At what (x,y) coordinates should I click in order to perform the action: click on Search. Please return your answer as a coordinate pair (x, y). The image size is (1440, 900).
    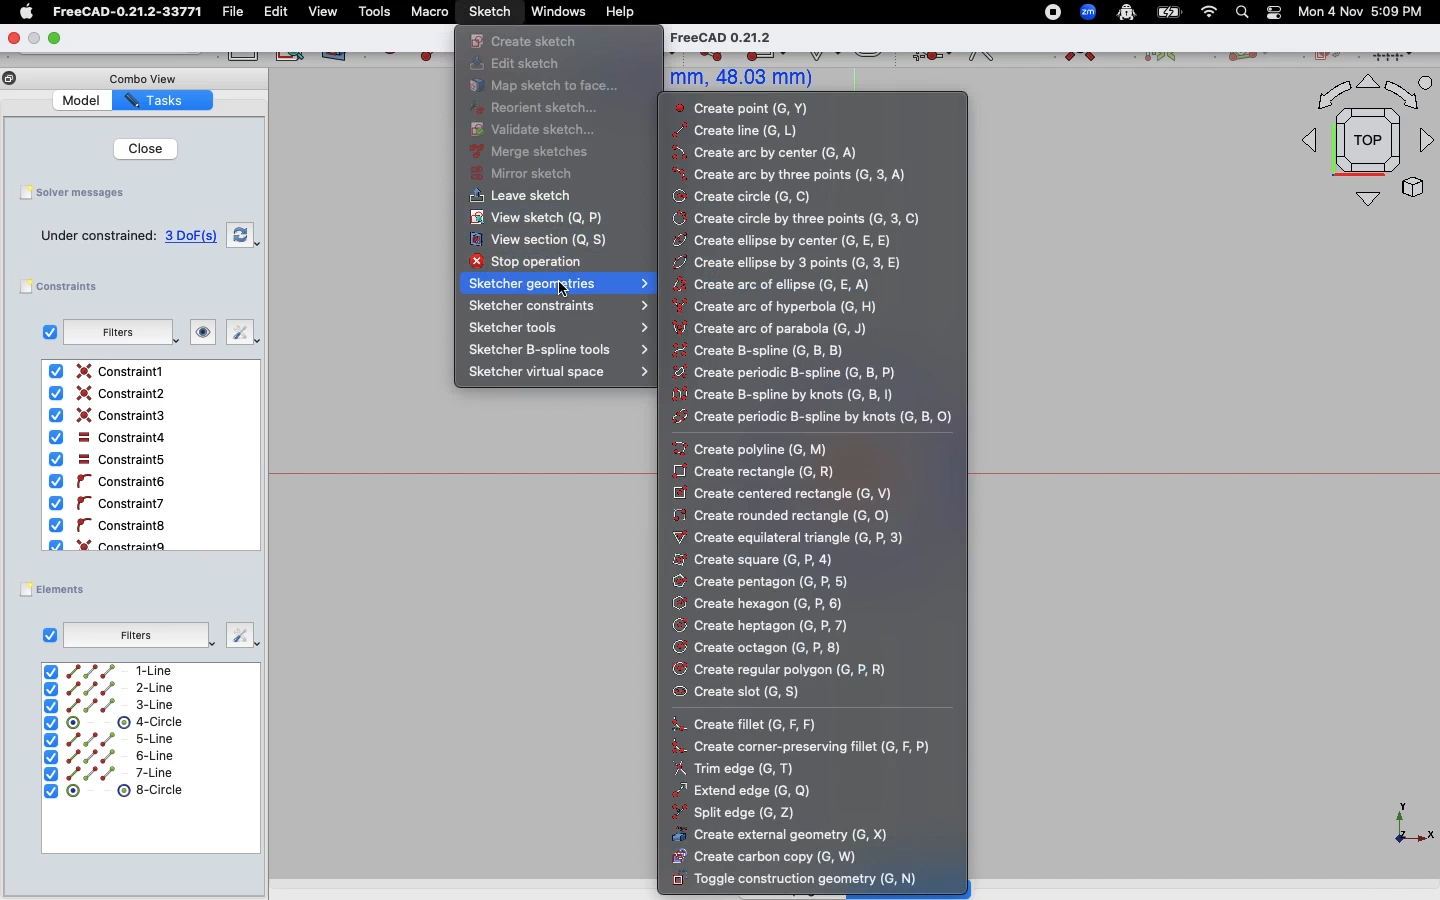
    Looking at the image, I should click on (1241, 11).